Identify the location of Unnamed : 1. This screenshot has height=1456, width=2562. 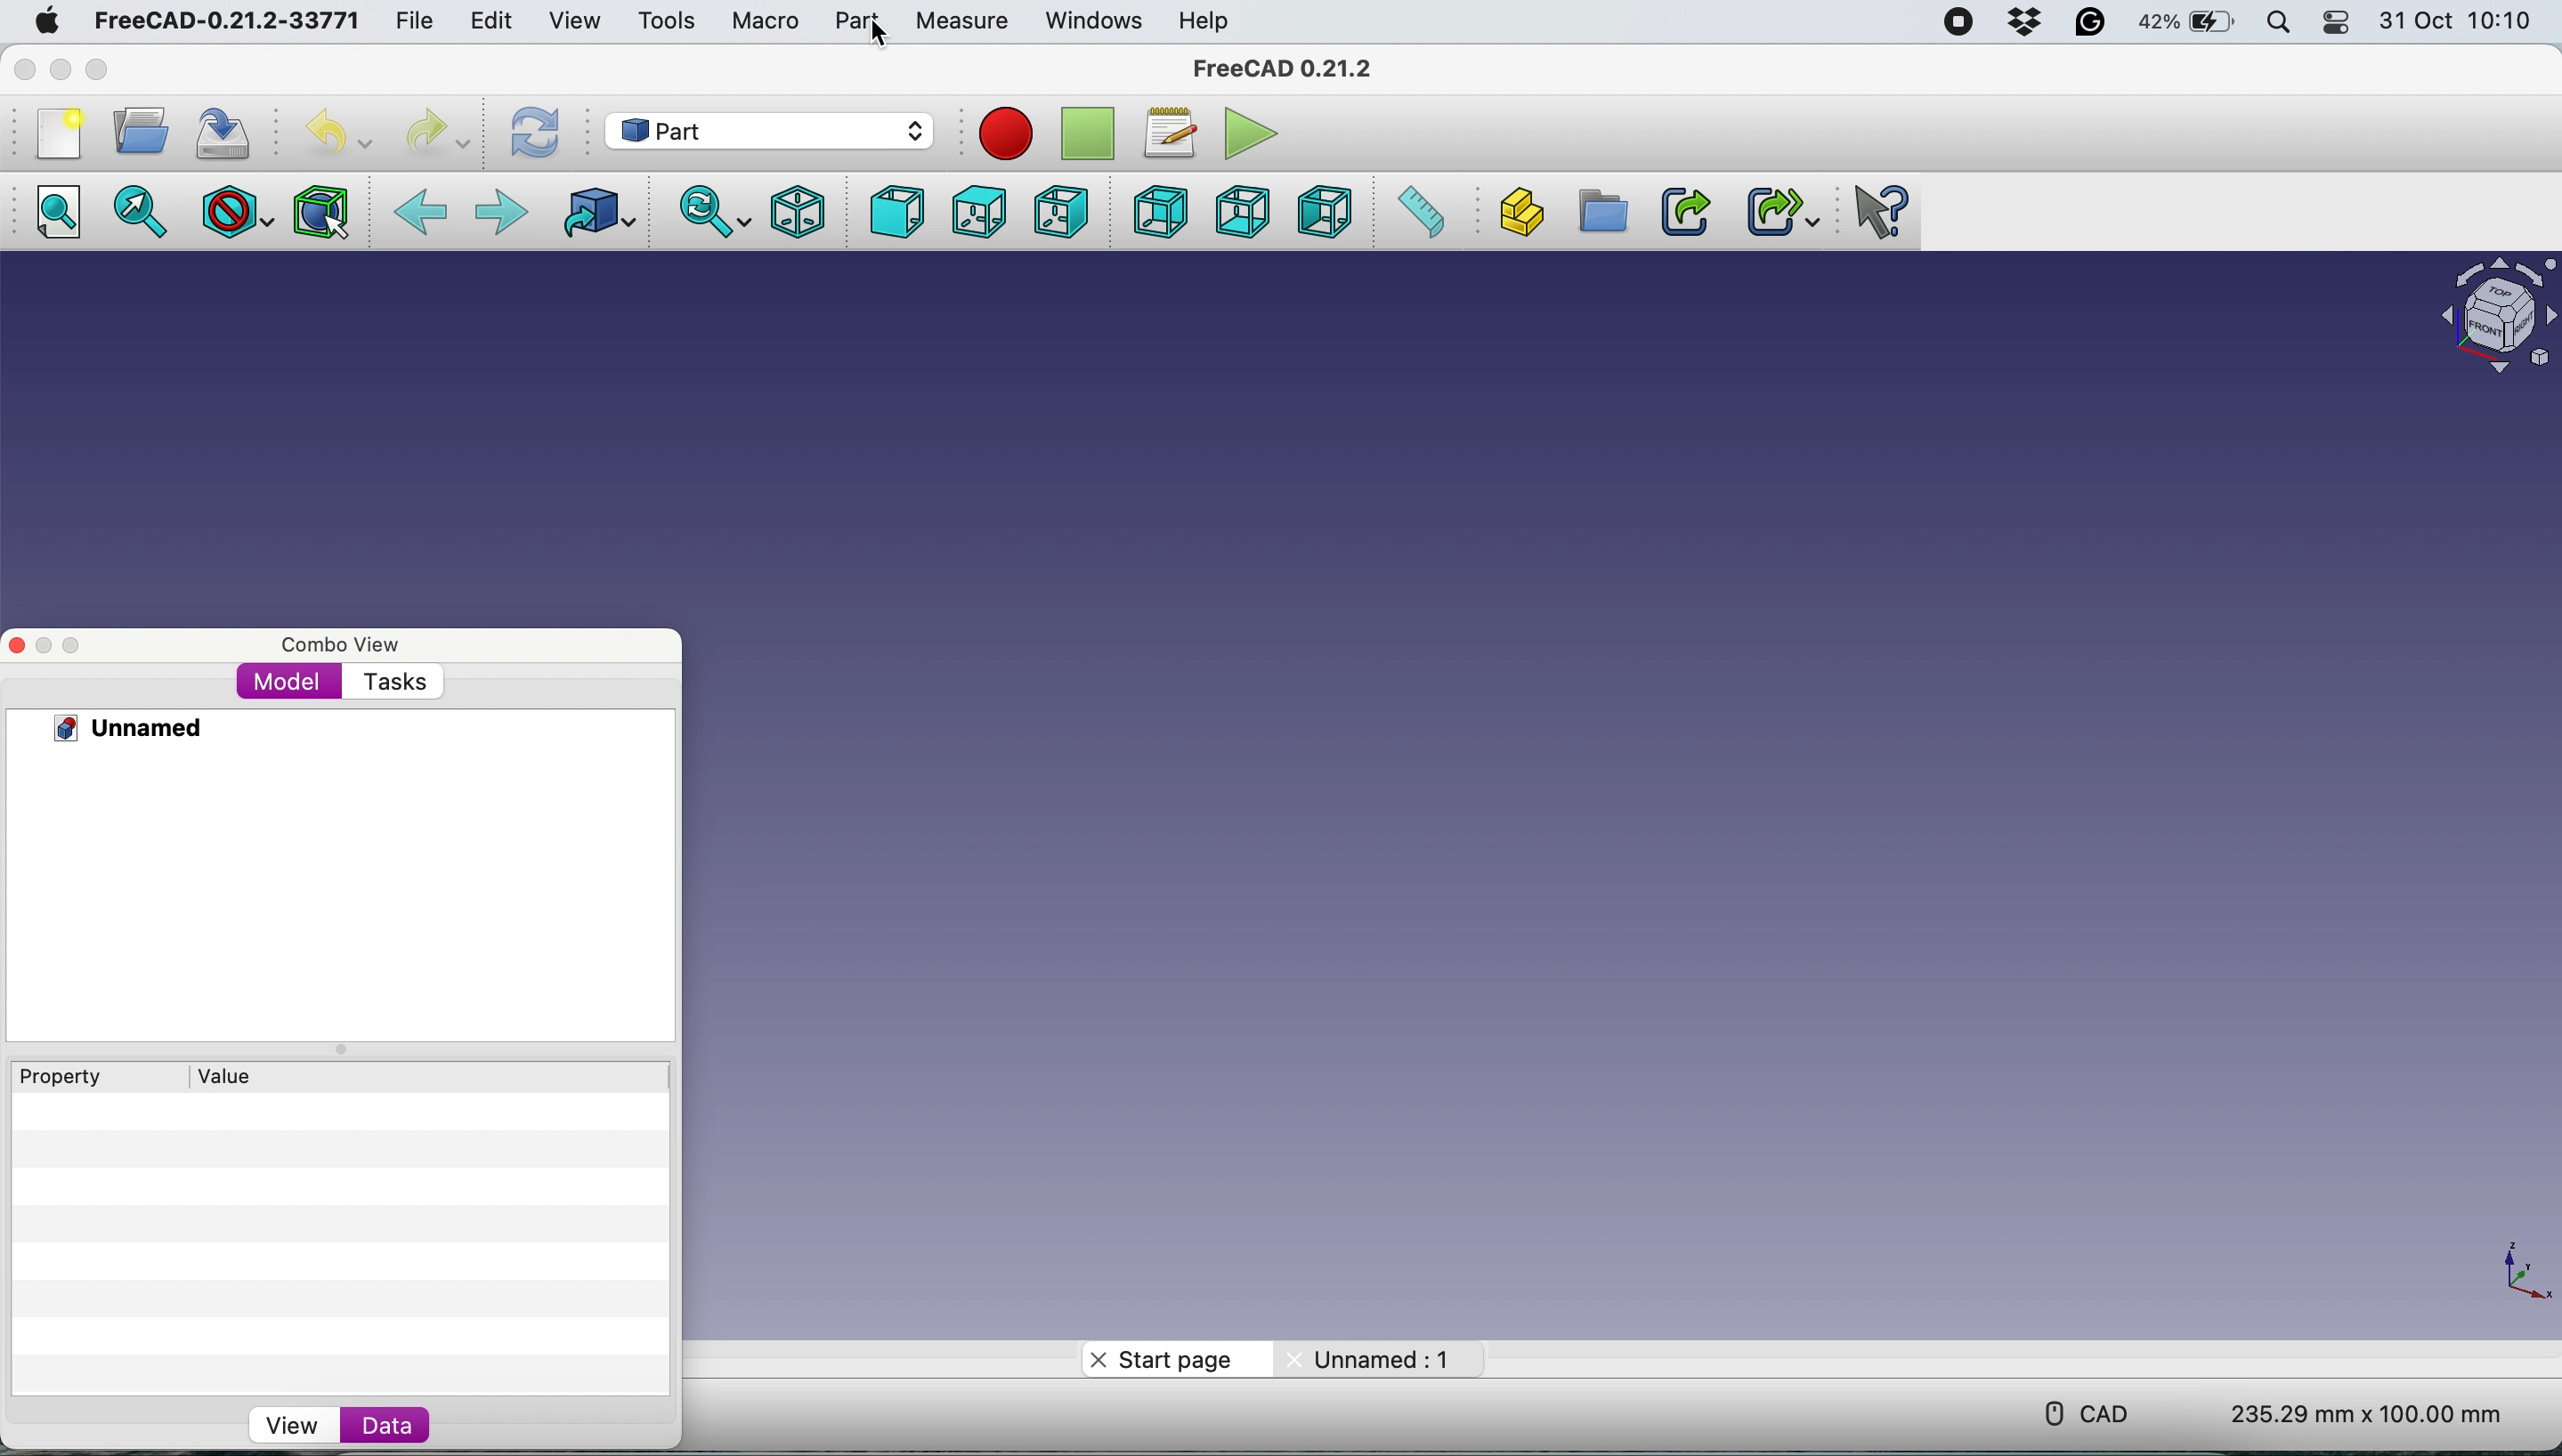
(1371, 1356).